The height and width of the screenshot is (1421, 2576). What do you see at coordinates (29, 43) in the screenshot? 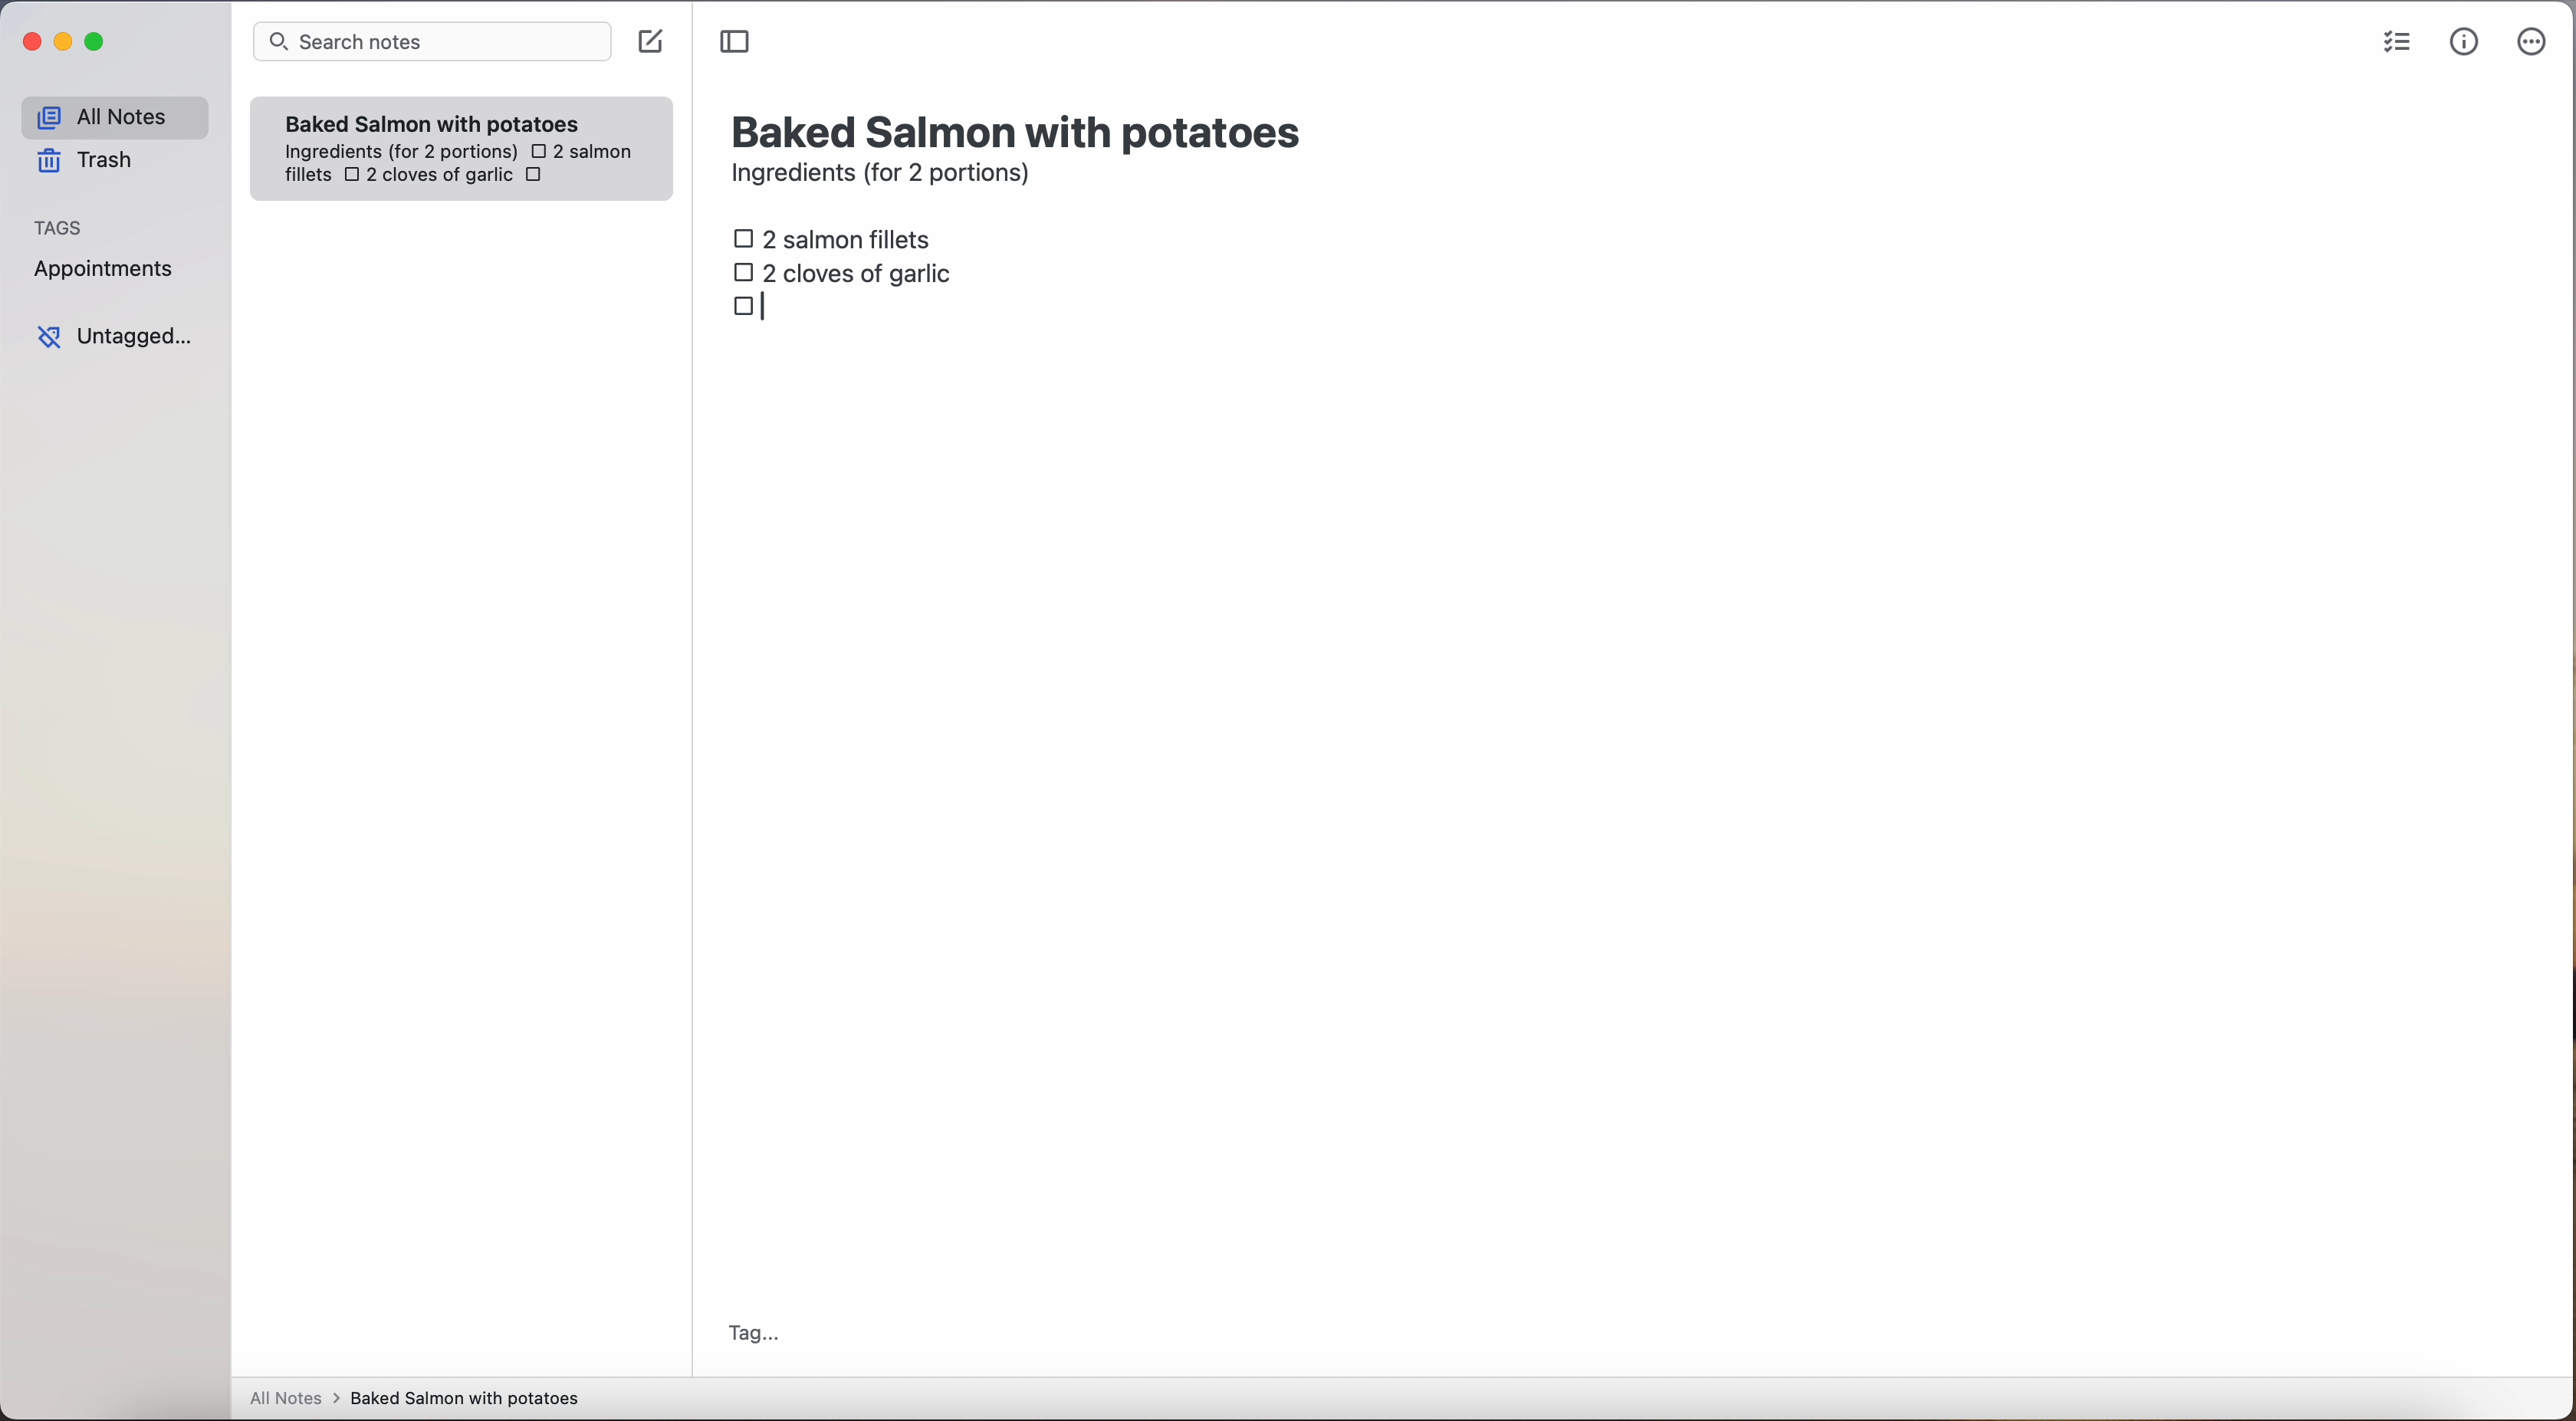
I see `close Simplenote` at bounding box center [29, 43].